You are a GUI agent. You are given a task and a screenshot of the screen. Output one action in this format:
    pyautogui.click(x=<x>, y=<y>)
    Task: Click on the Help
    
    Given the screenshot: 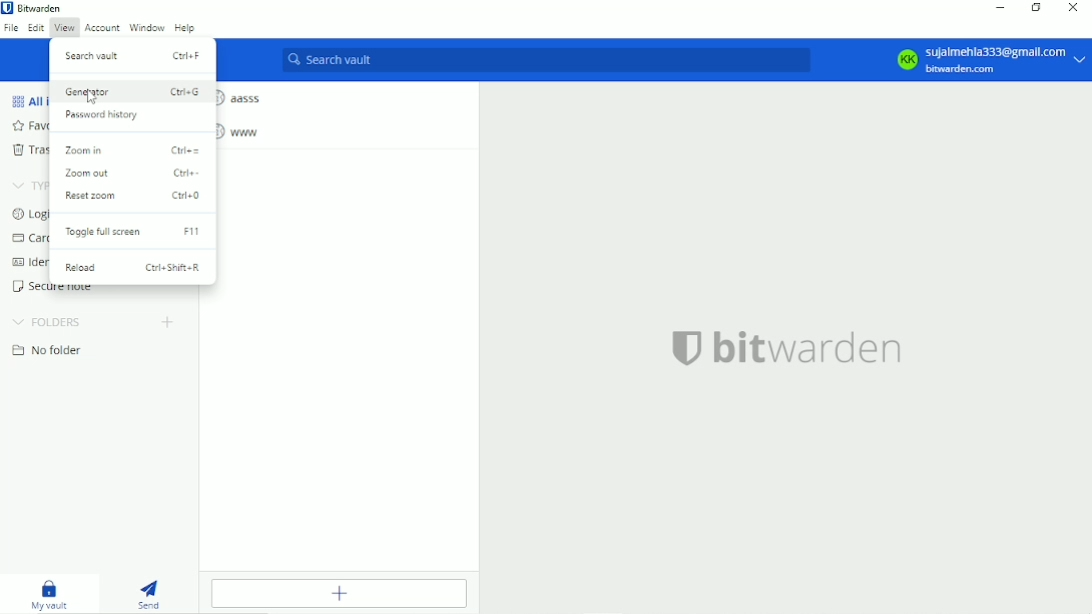 What is the action you would take?
    pyautogui.click(x=187, y=28)
    